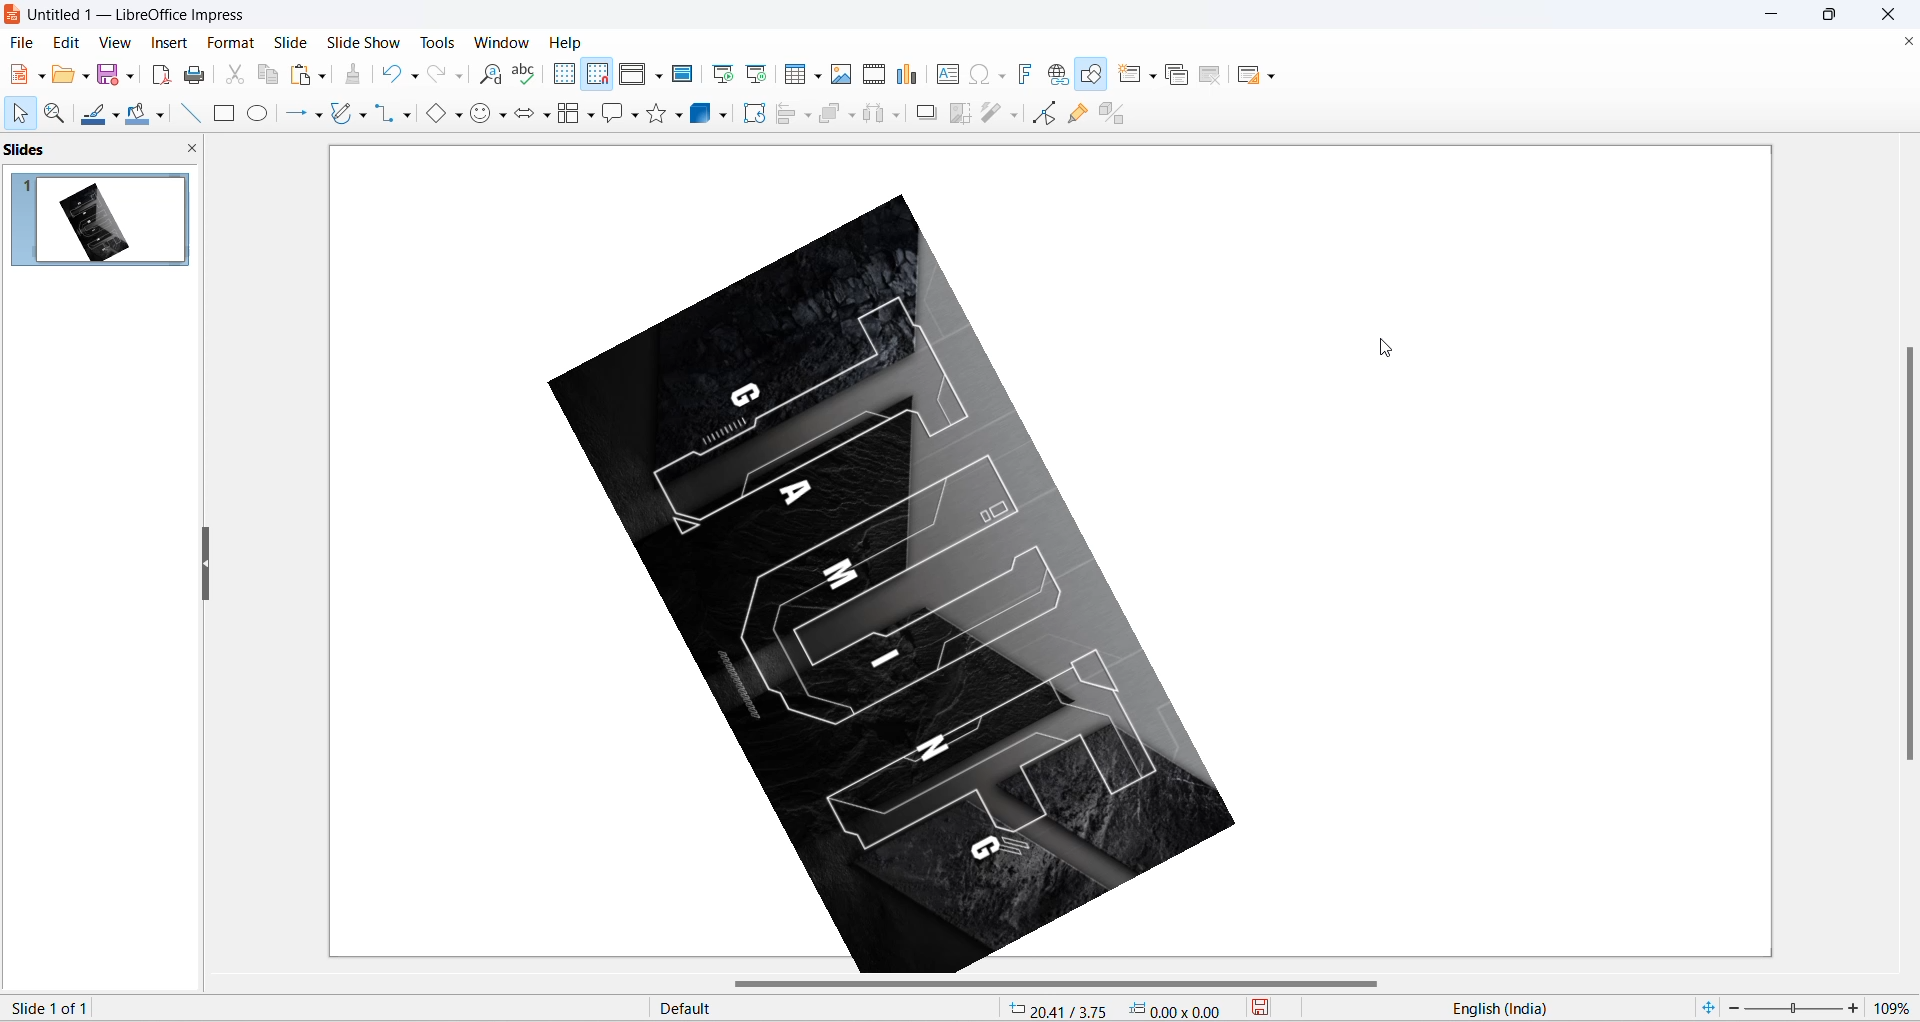 The width and height of the screenshot is (1920, 1022). What do you see at coordinates (1060, 76) in the screenshot?
I see `insert hyperlink` at bounding box center [1060, 76].